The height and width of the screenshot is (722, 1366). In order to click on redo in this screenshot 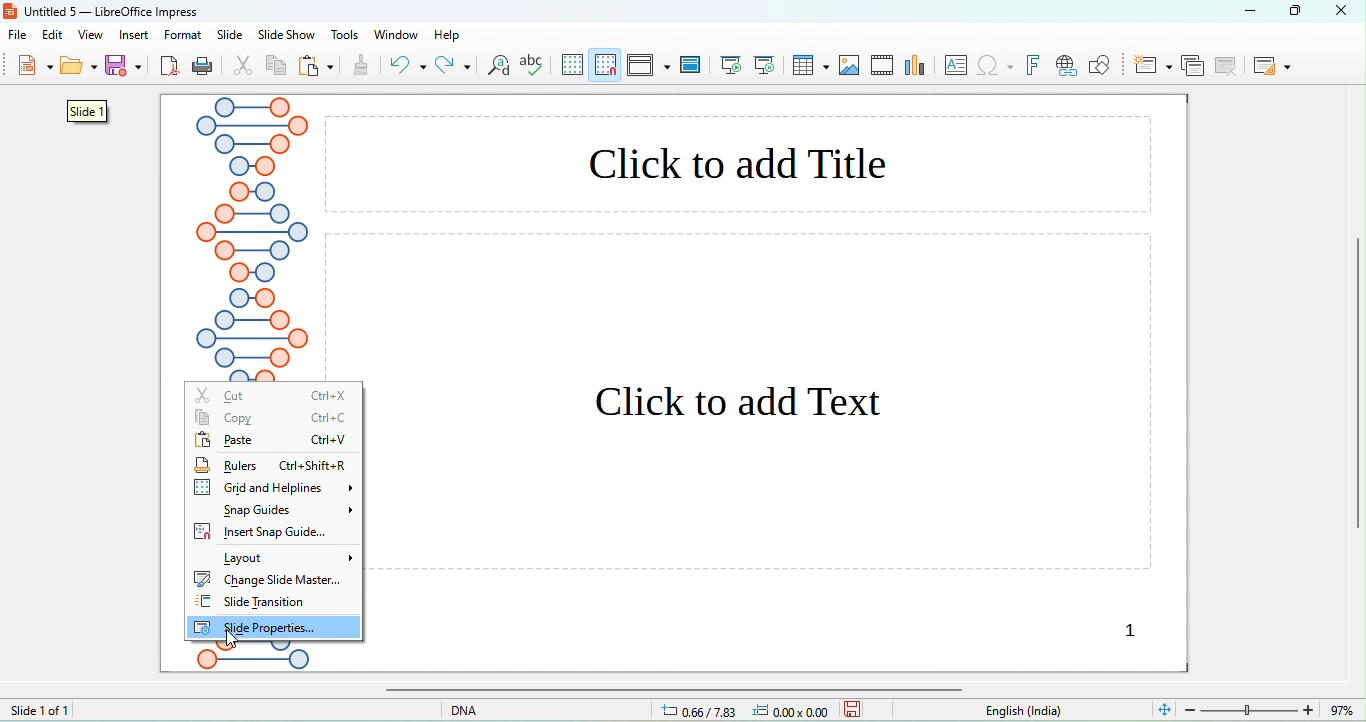, I will do `click(453, 65)`.